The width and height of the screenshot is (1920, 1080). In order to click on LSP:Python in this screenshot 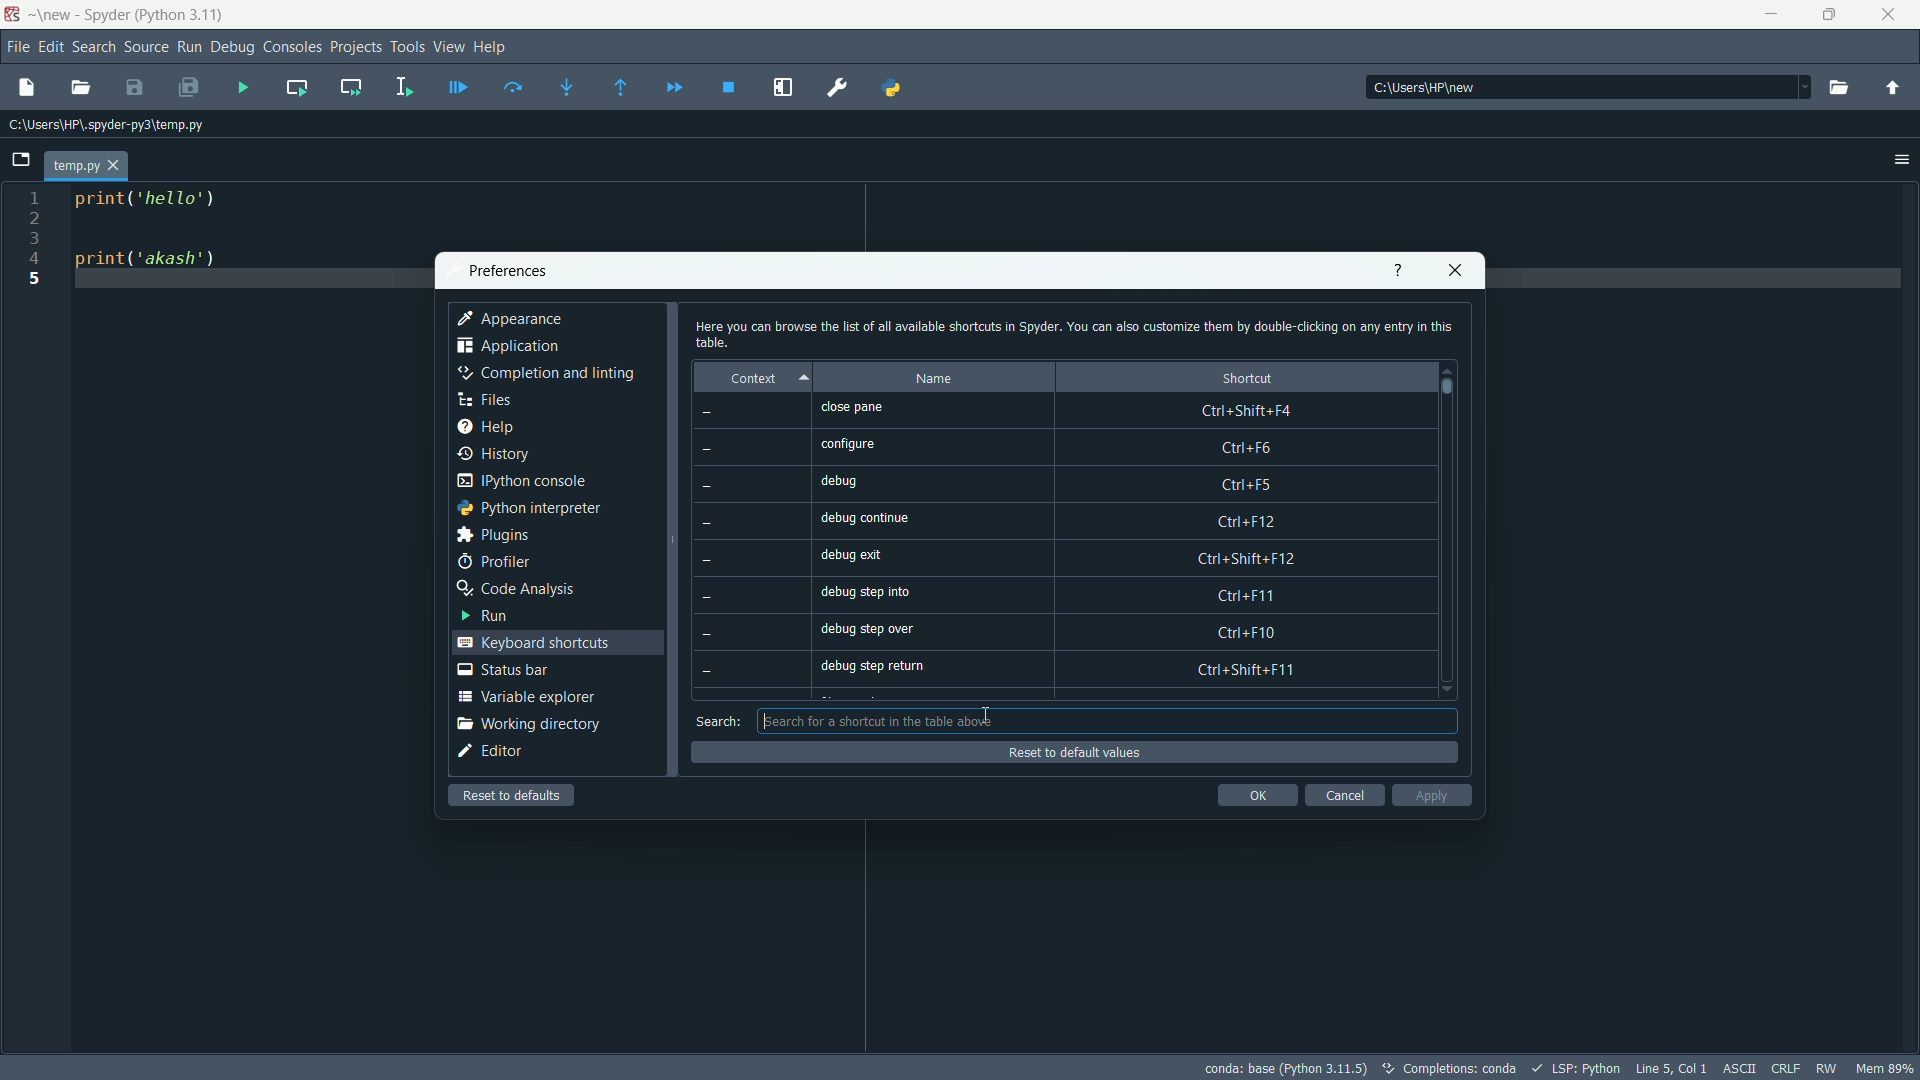, I will do `click(1574, 1066)`.